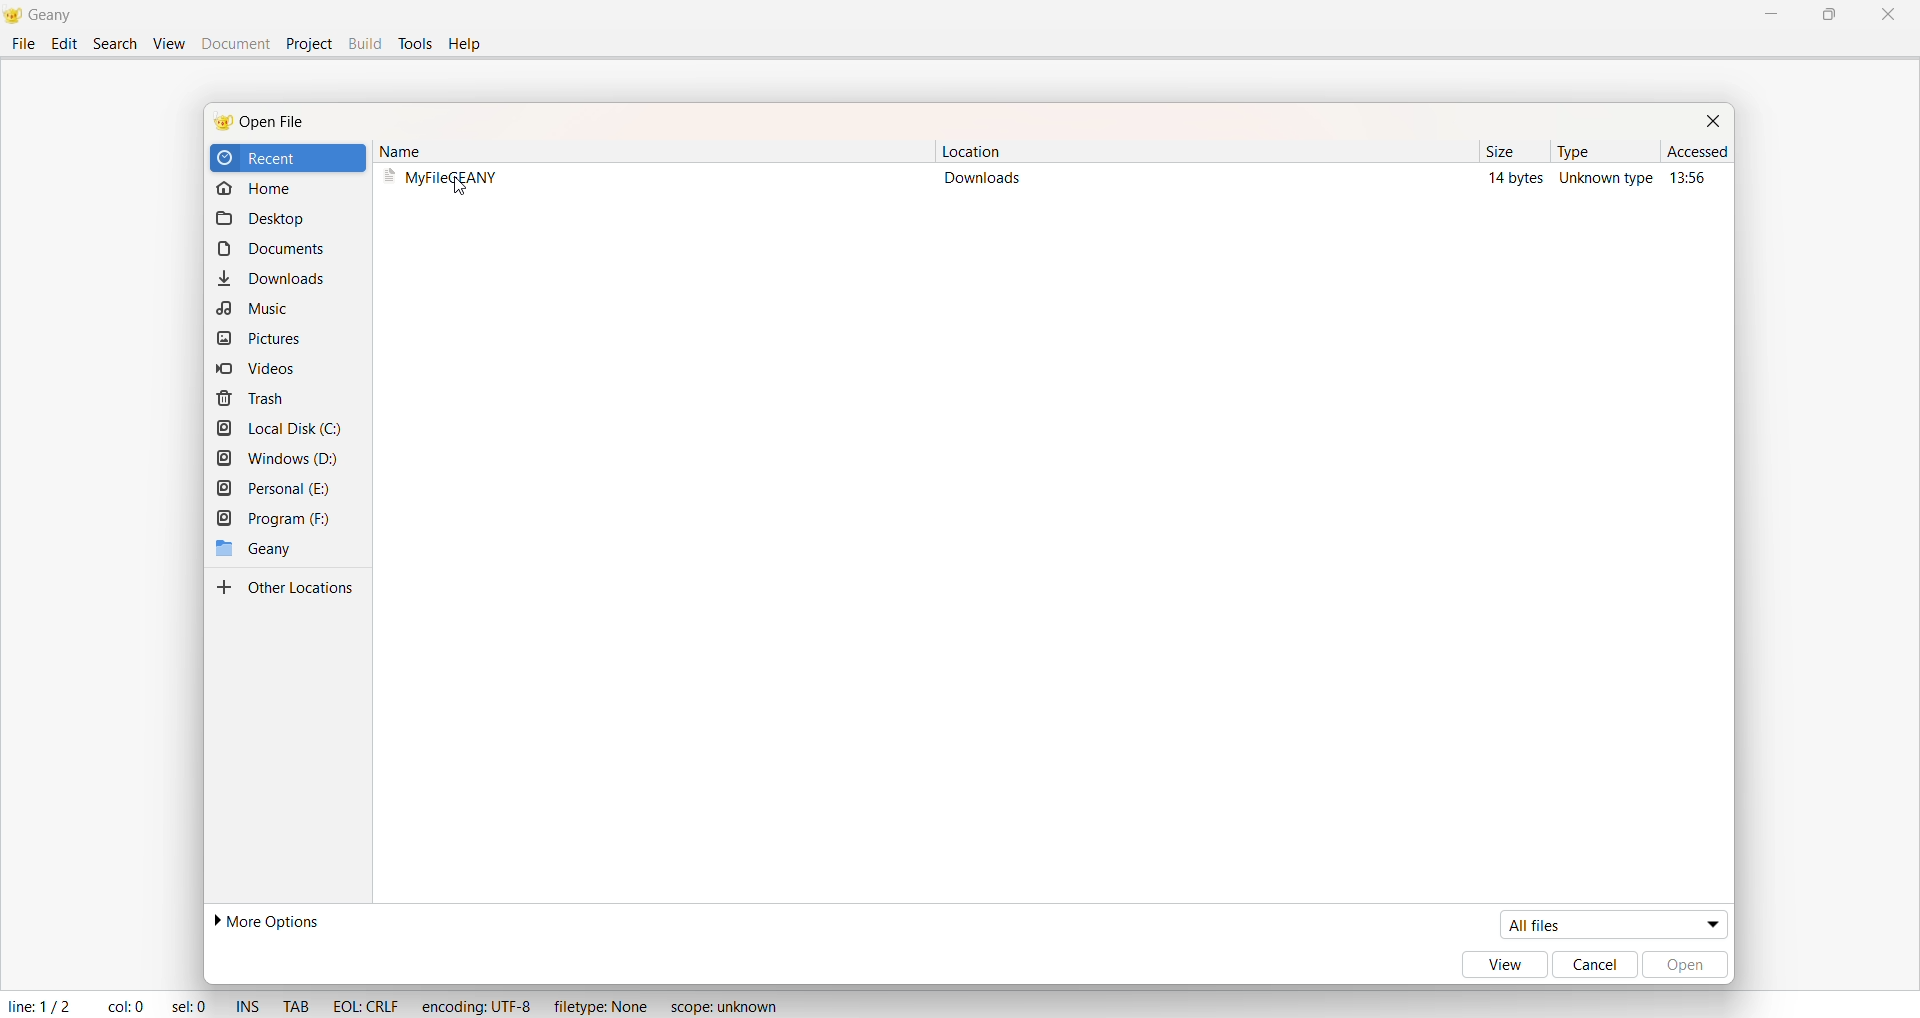  What do you see at coordinates (362, 1006) in the screenshot?
I see `EOL : CRLF` at bounding box center [362, 1006].